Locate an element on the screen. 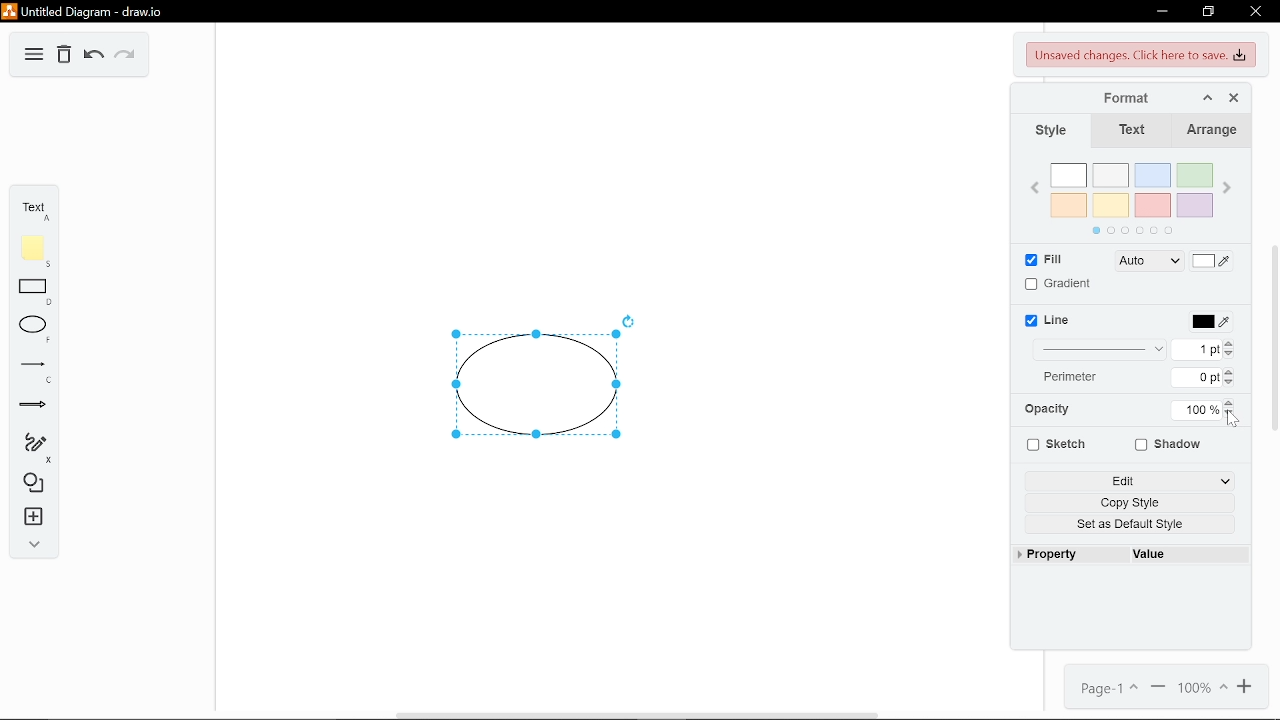  Colors is located at coordinates (1135, 196).